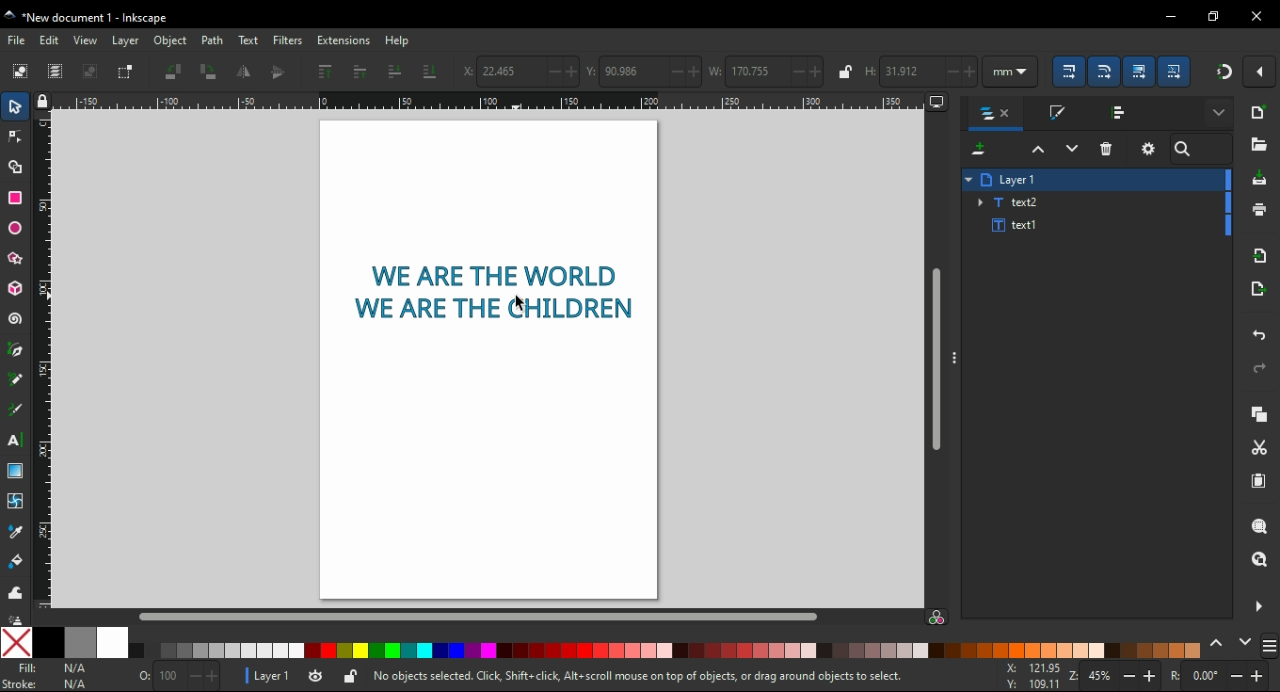 Image resolution: width=1280 pixels, height=692 pixels. Describe the element at coordinates (1168, 16) in the screenshot. I see `minimize` at that location.